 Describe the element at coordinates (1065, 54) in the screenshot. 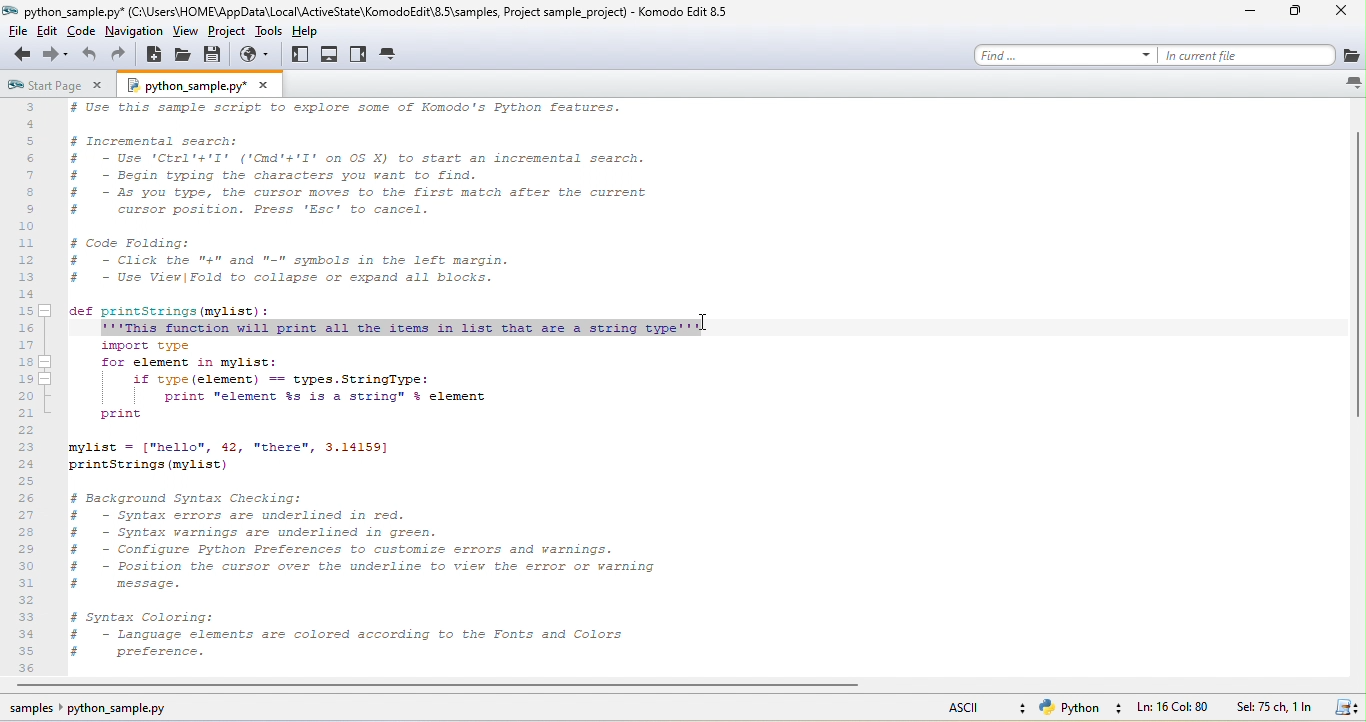

I see `find` at that location.